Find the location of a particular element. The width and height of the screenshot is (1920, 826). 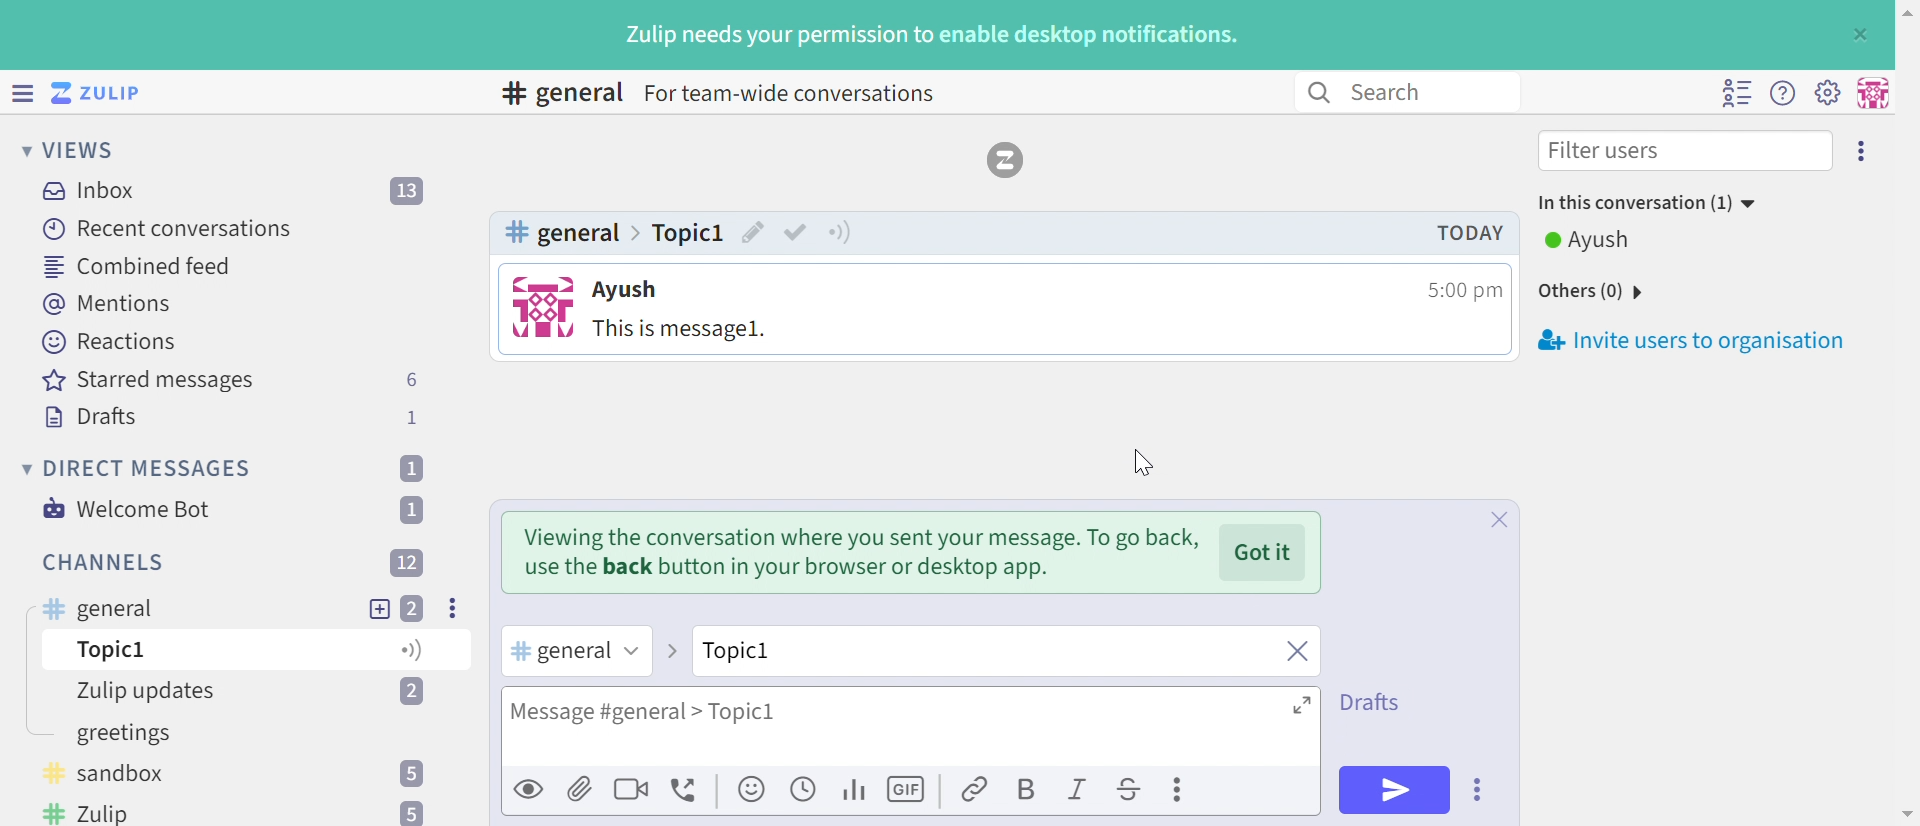

Strikethrough is located at coordinates (1130, 792).